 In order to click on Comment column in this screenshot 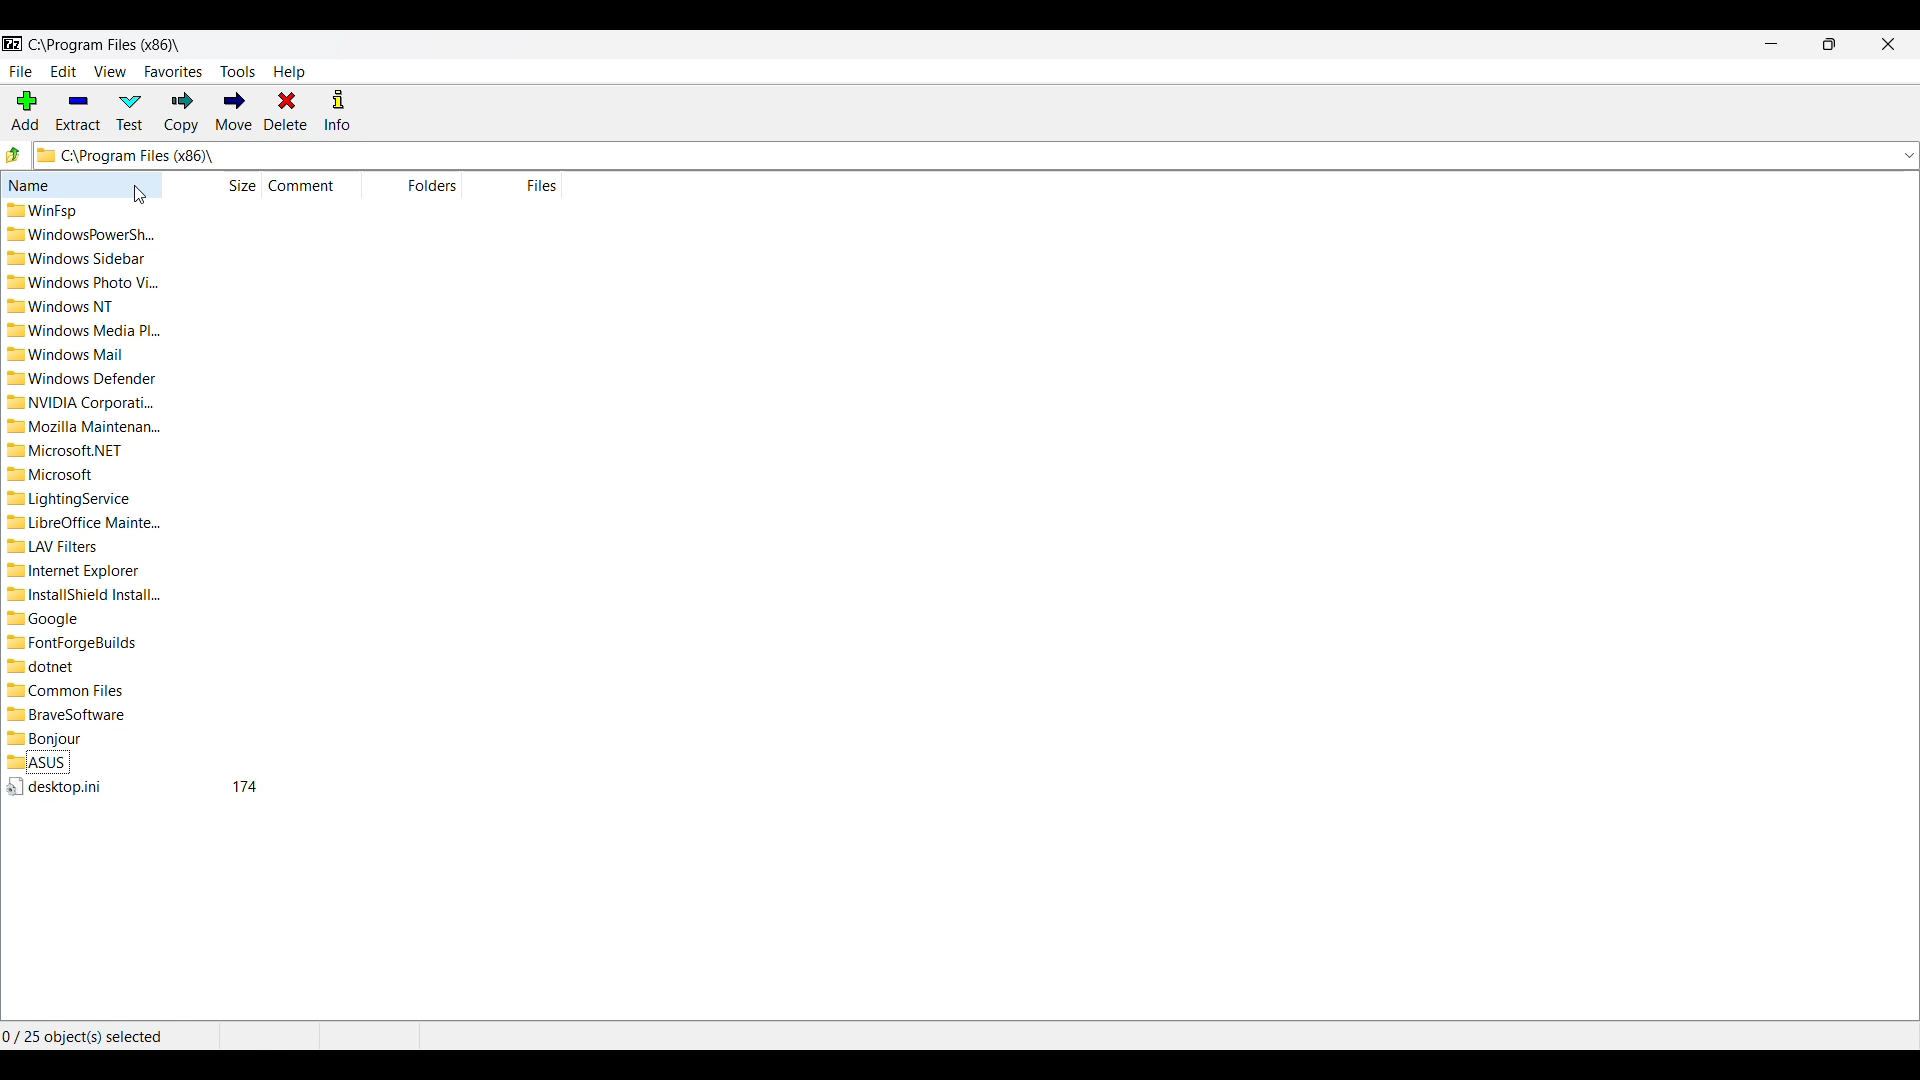, I will do `click(314, 186)`.